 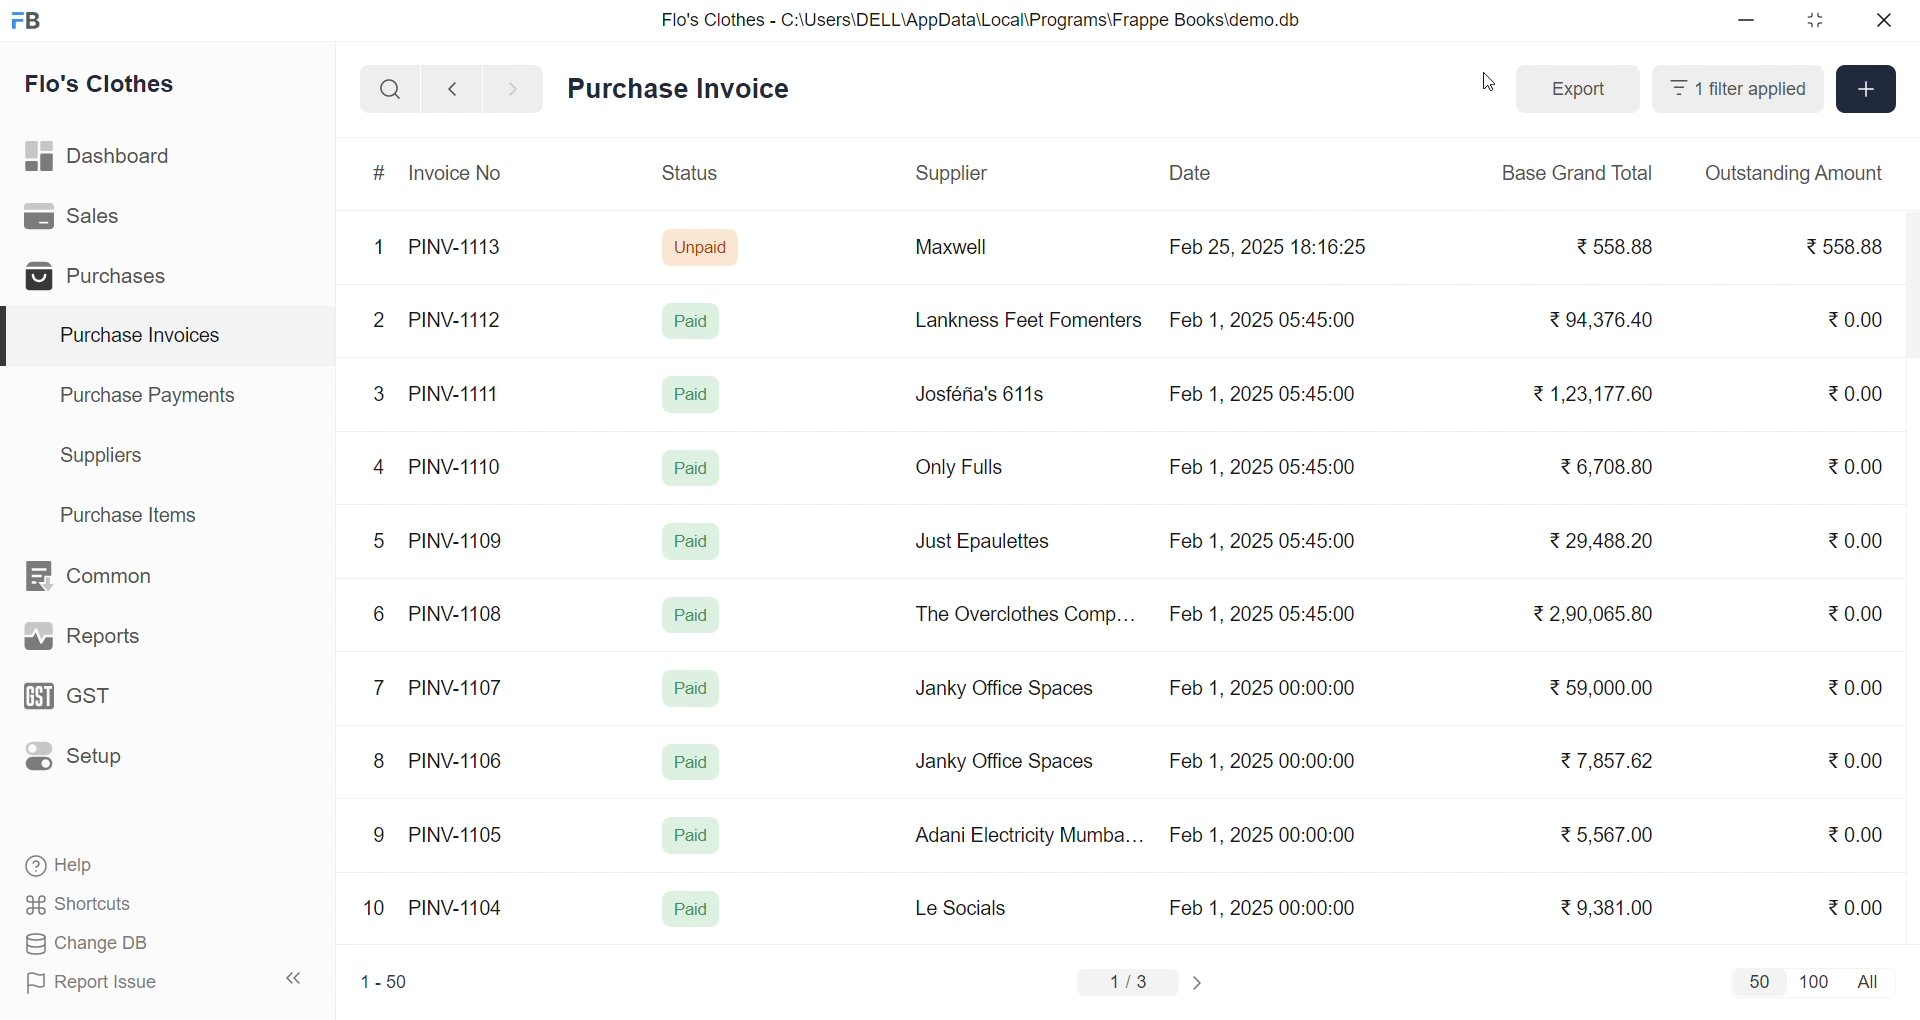 I want to click on Feb 1, 2025 00:00:00, so click(x=1262, y=835).